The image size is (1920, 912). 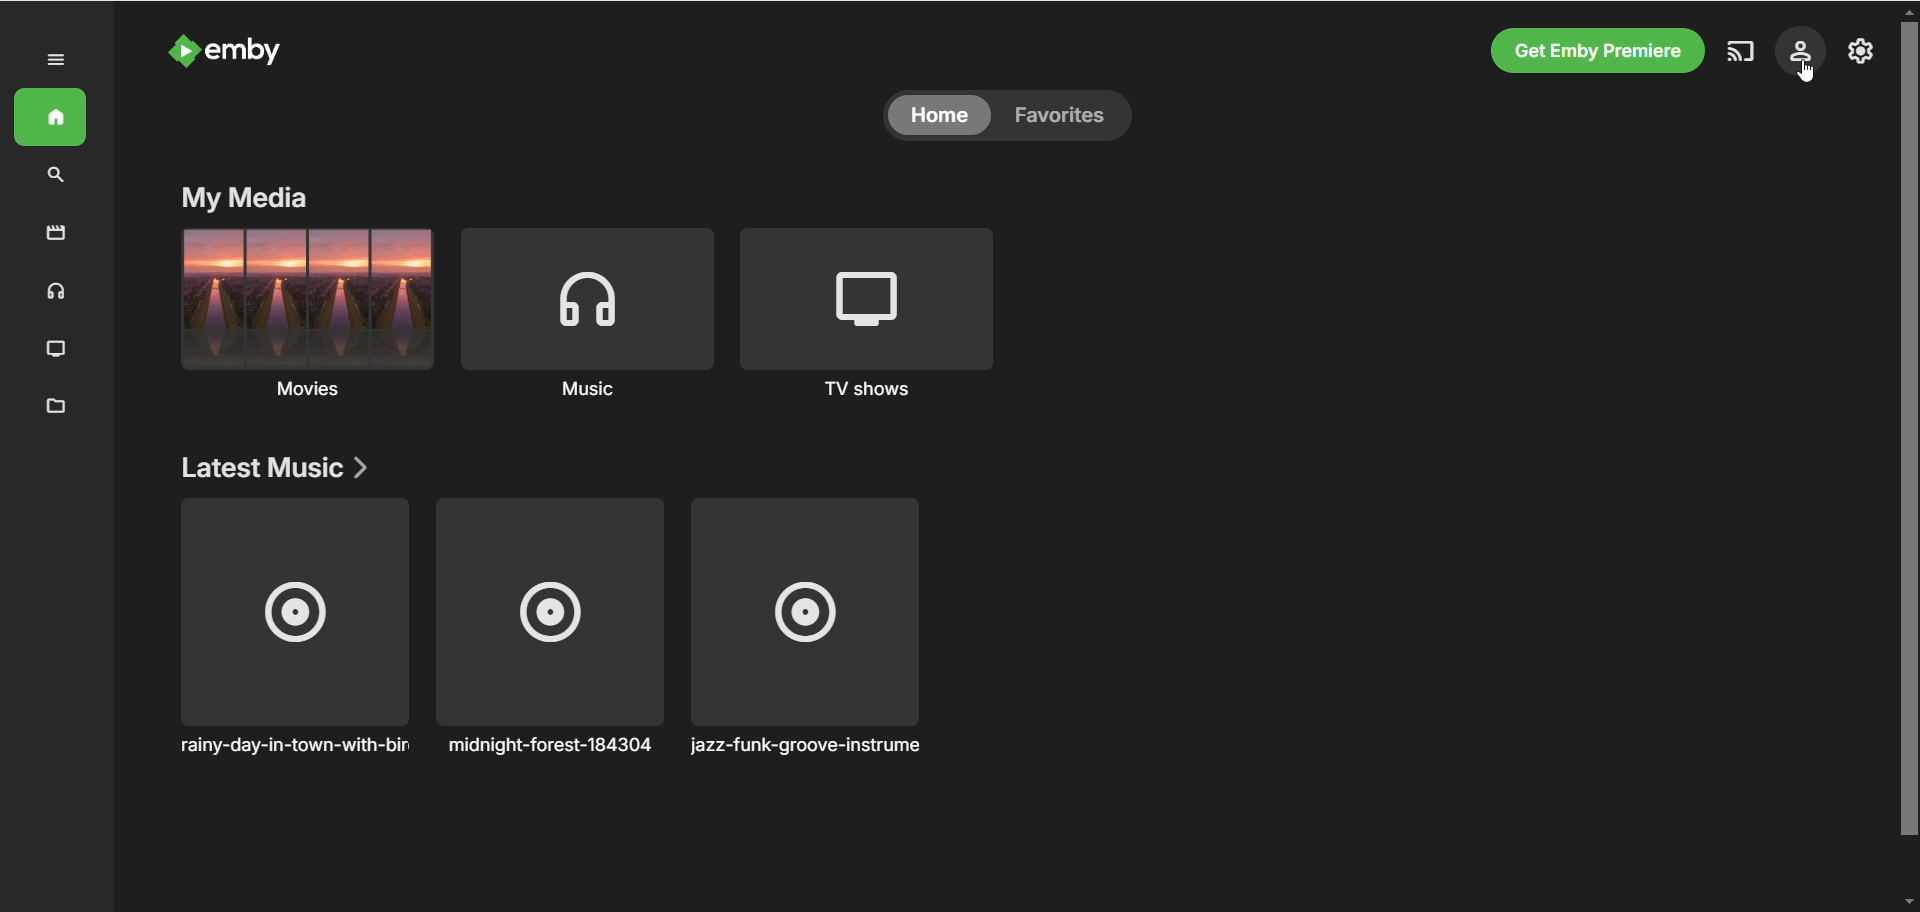 I want to click on get emby premiere, so click(x=1598, y=48).